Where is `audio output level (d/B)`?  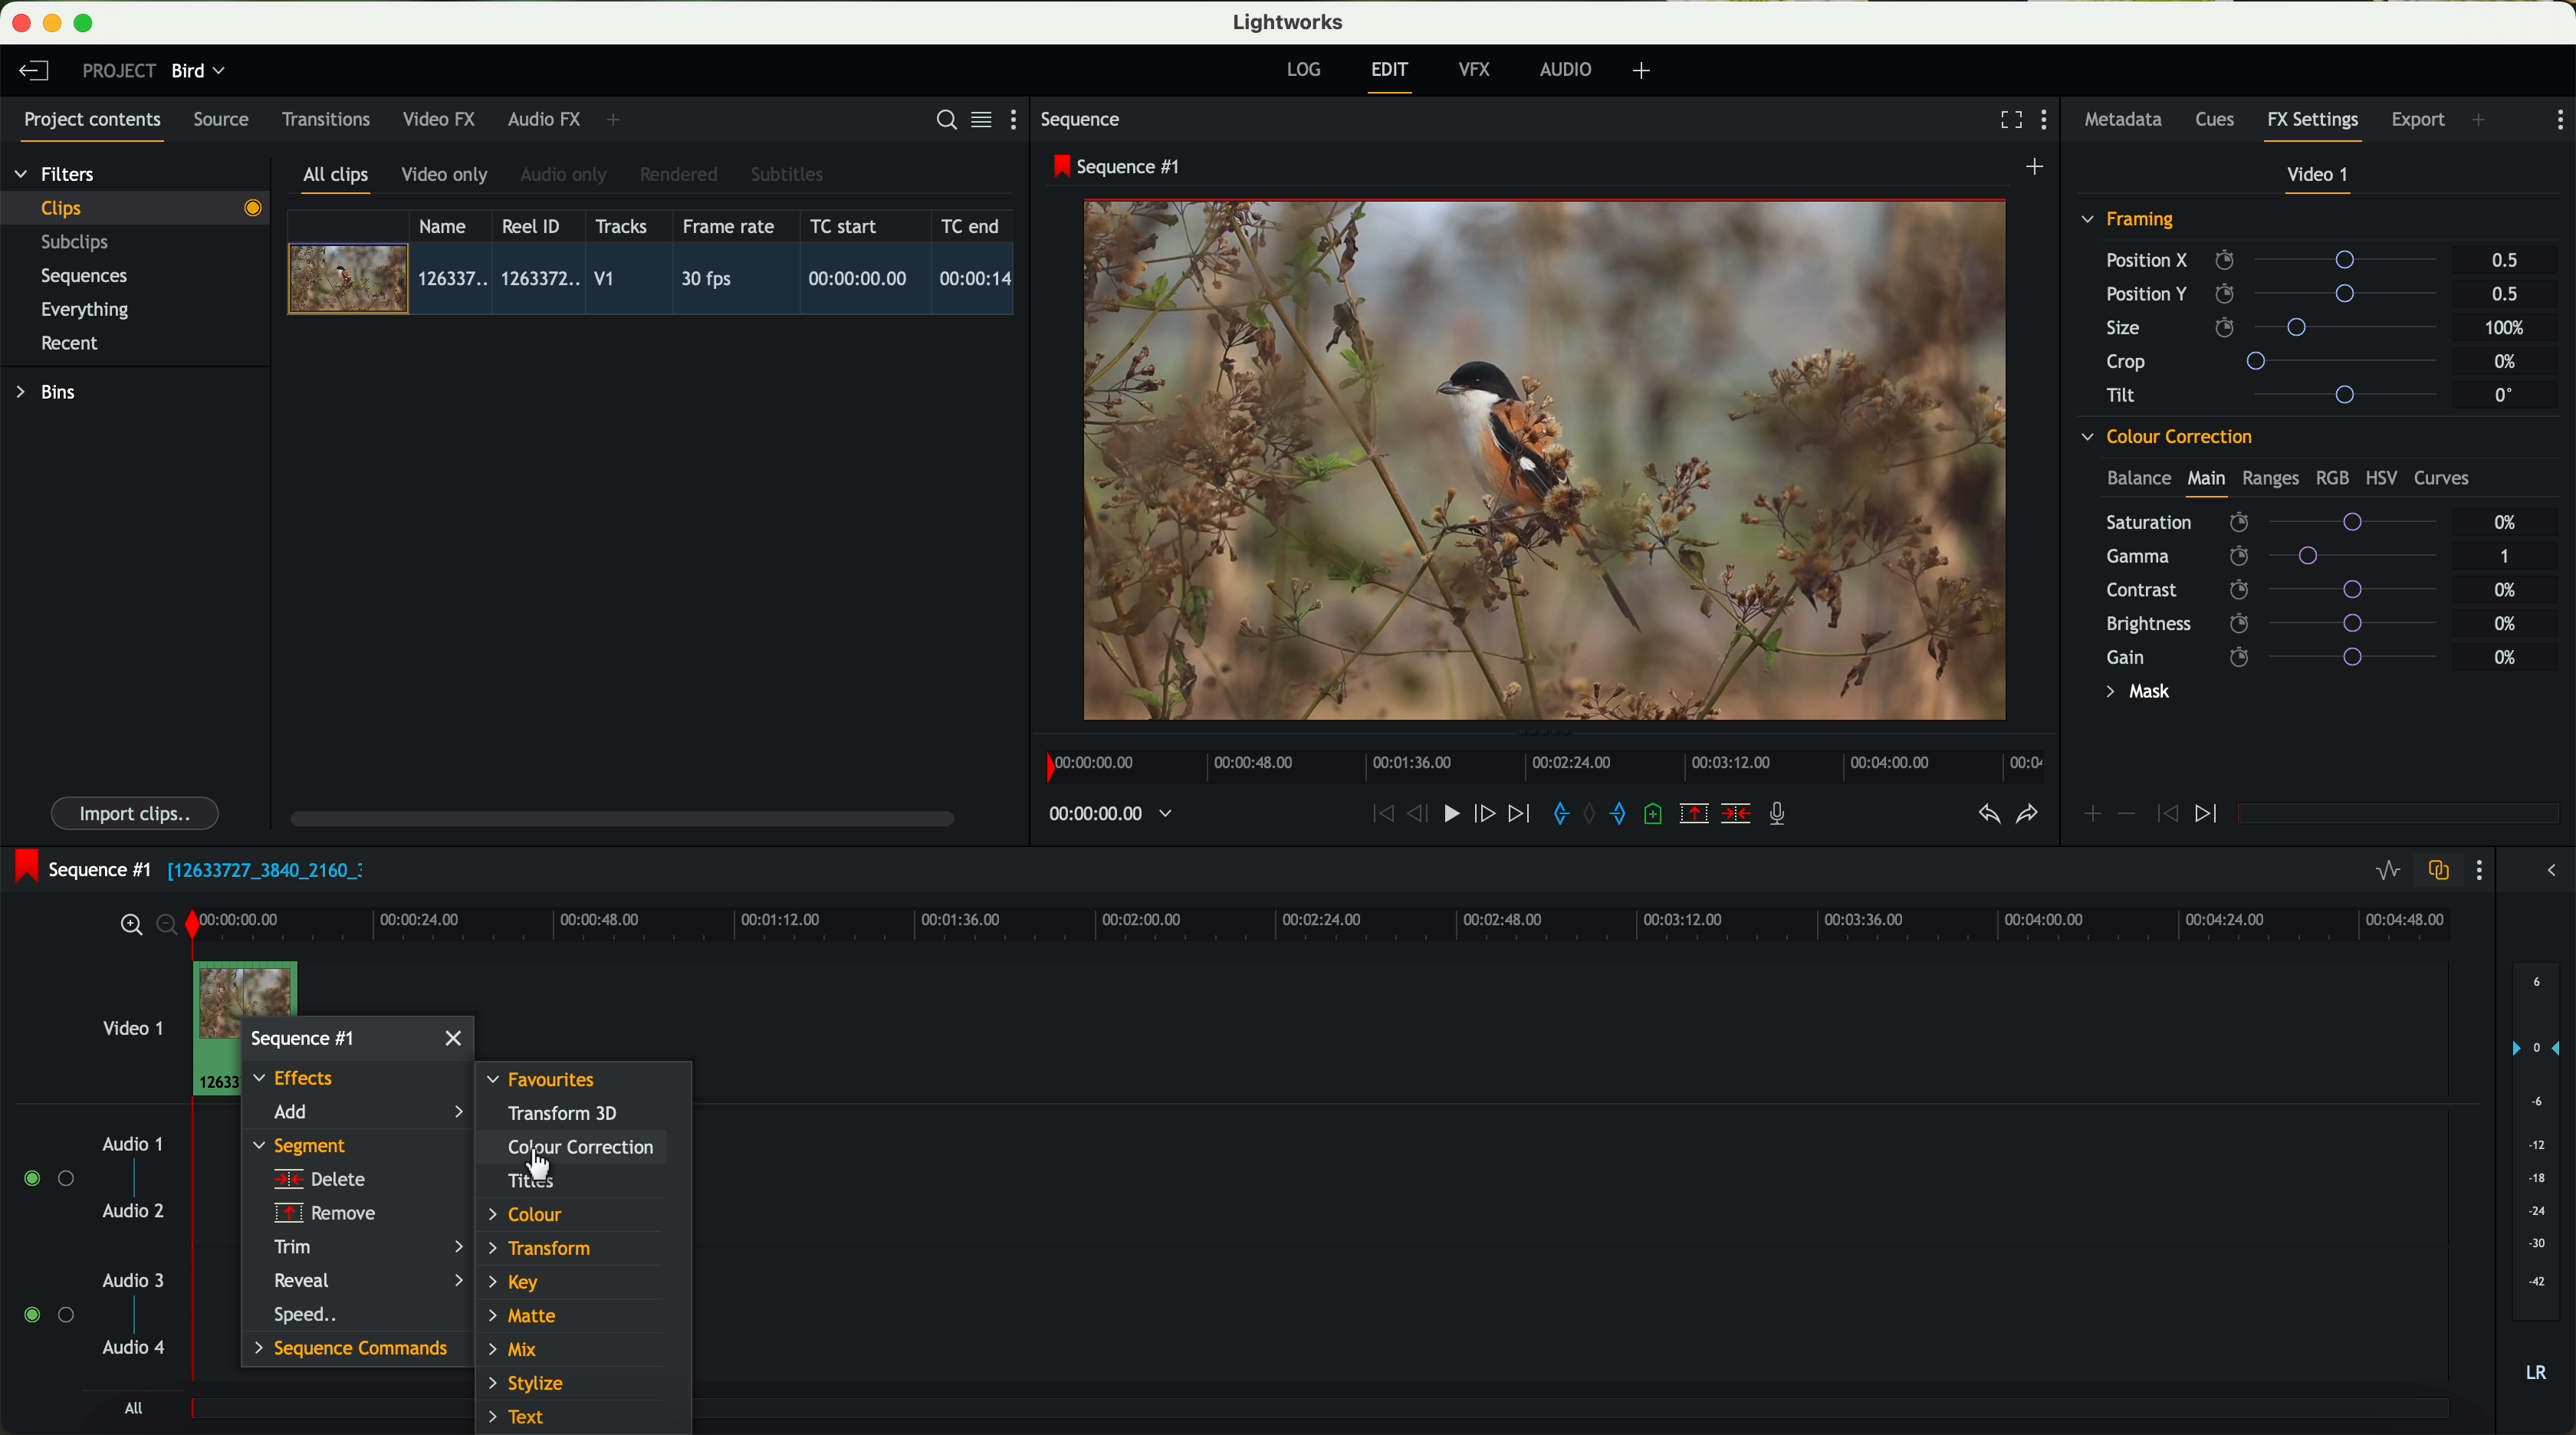 audio output level (d/B) is located at coordinates (2537, 1179).